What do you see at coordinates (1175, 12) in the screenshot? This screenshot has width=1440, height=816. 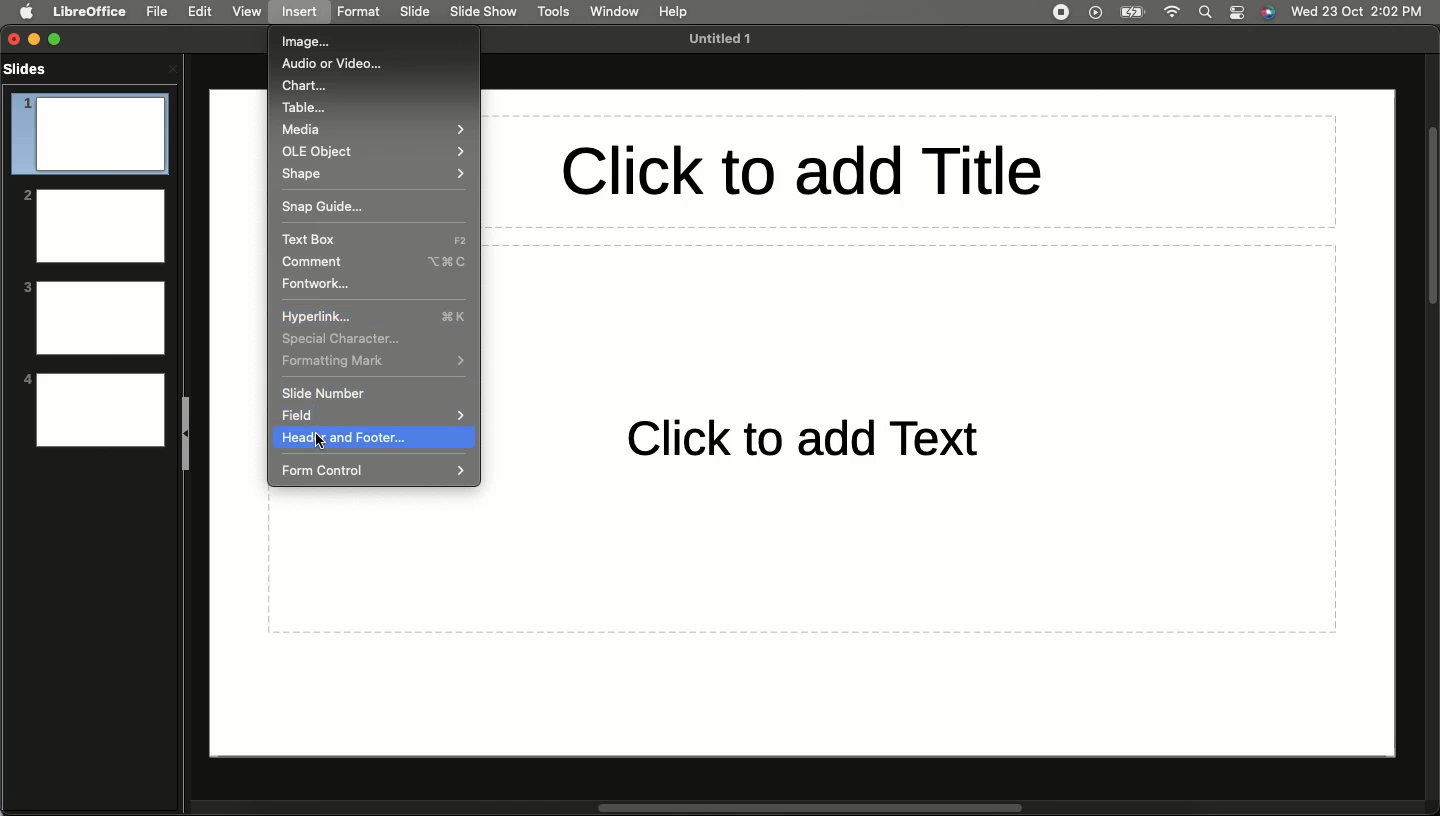 I see `Internet` at bounding box center [1175, 12].